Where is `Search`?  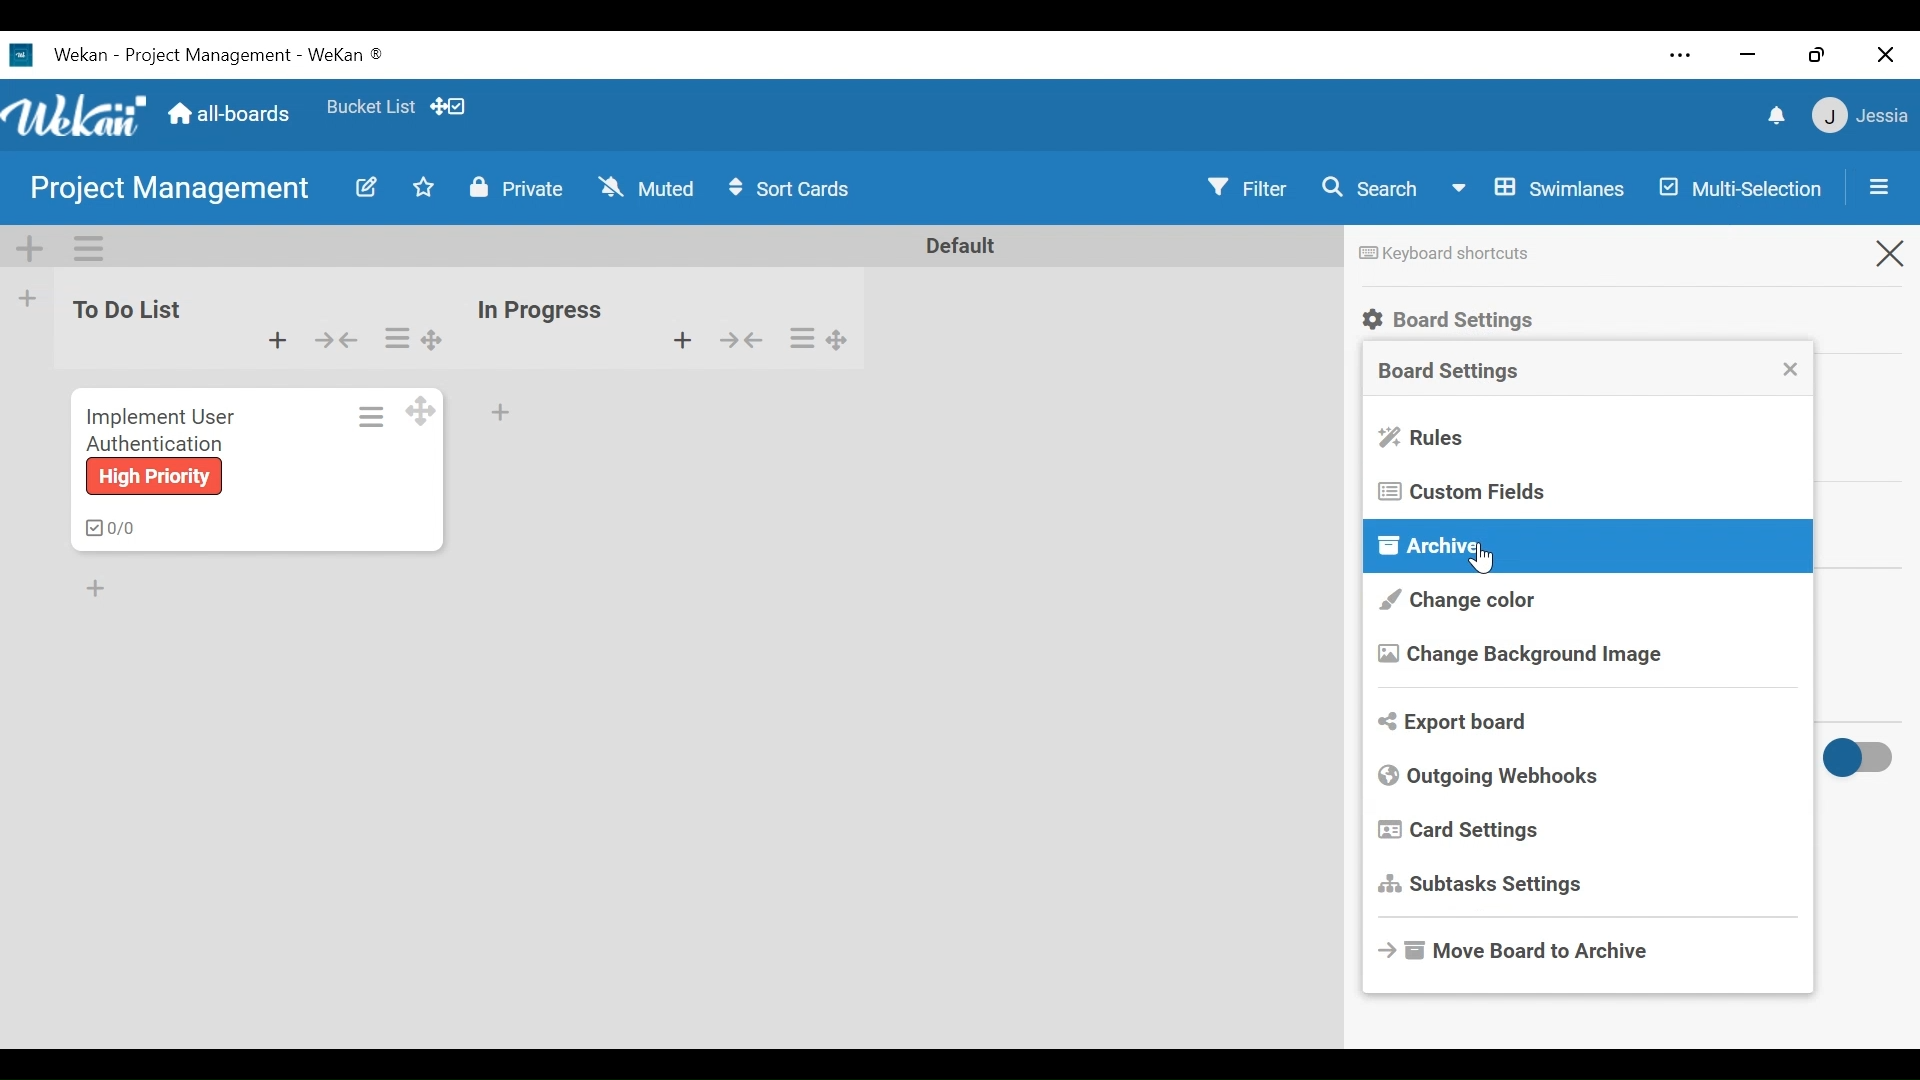
Search is located at coordinates (1369, 186).